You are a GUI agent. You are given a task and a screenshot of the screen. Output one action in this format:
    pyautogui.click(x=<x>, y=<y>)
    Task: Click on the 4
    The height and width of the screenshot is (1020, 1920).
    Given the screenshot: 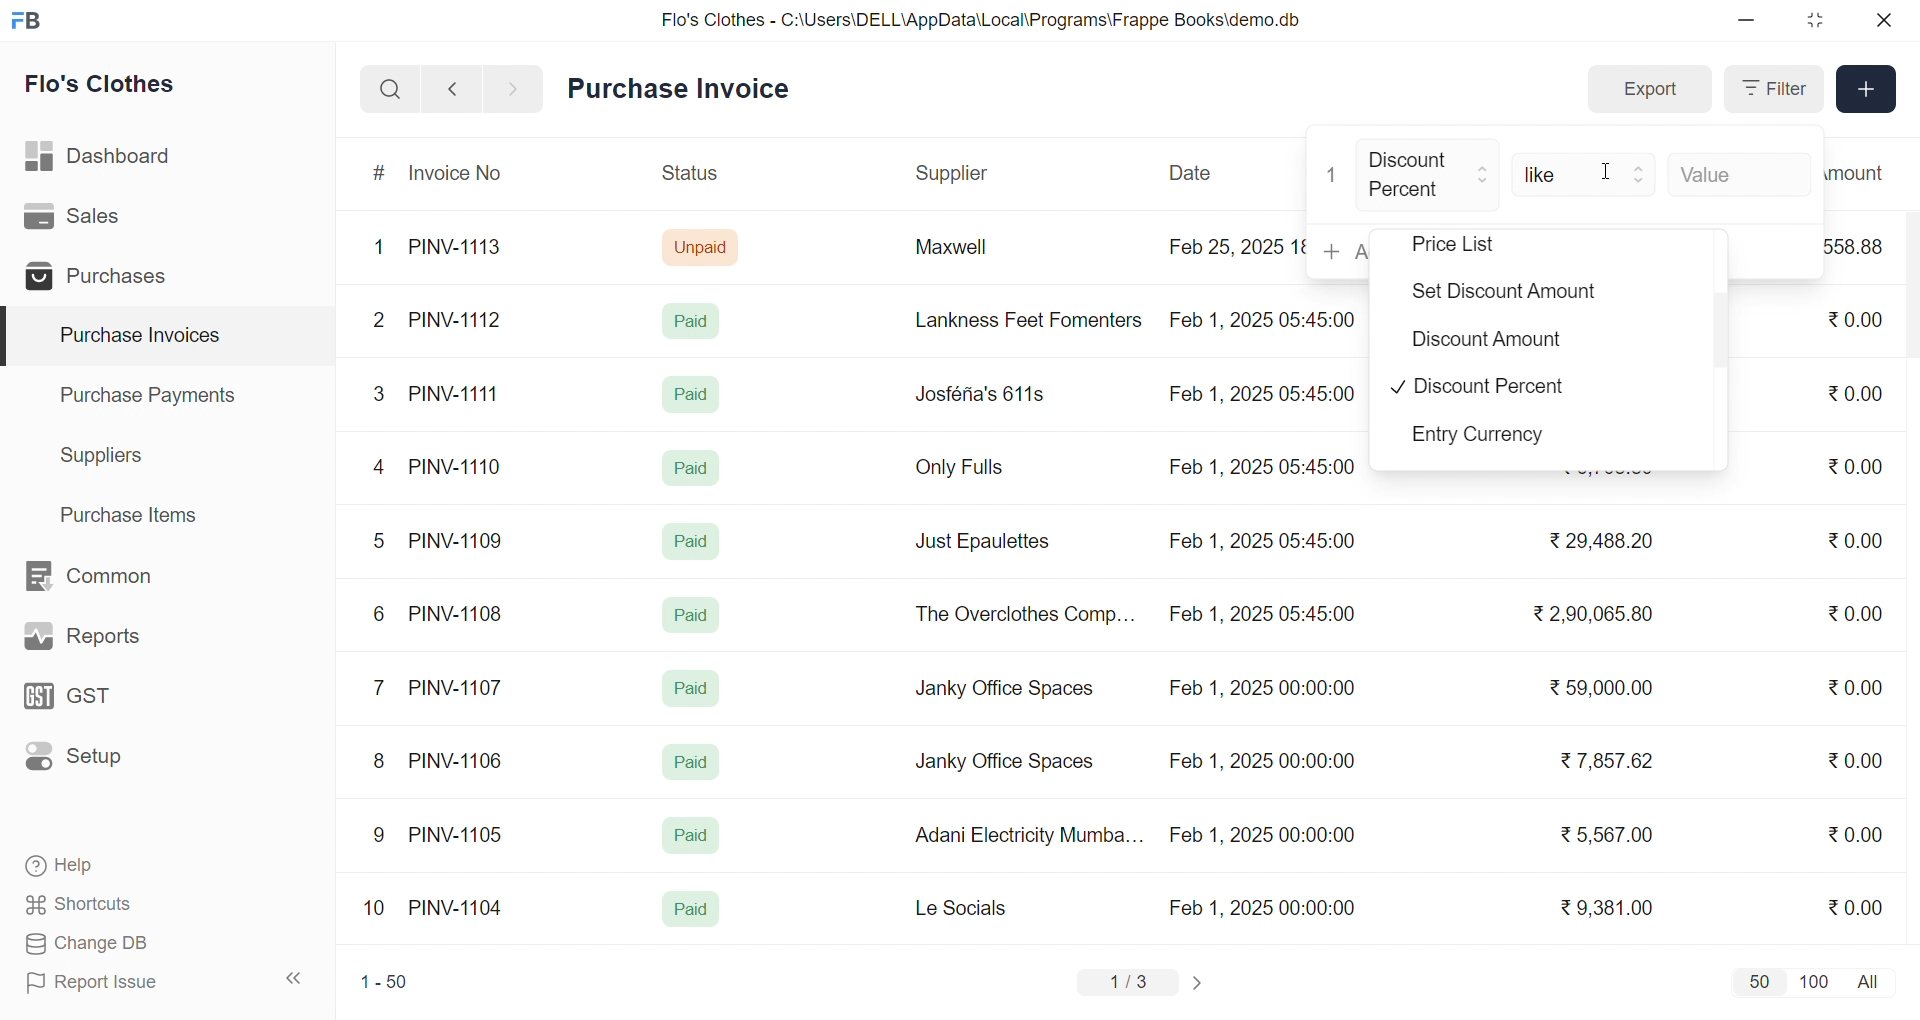 What is the action you would take?
    pyautogui.click(x=383, y=468)
    